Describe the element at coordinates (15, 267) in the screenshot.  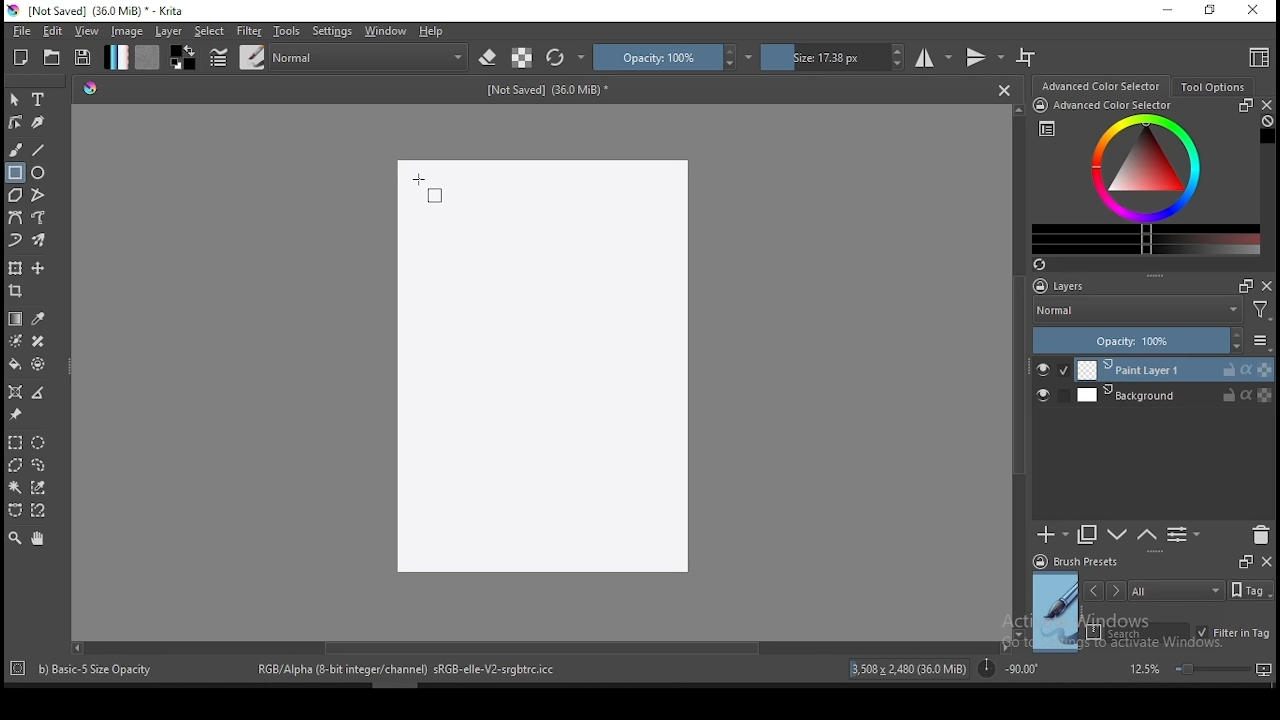
I see `transform a layer or a selection` at that location.